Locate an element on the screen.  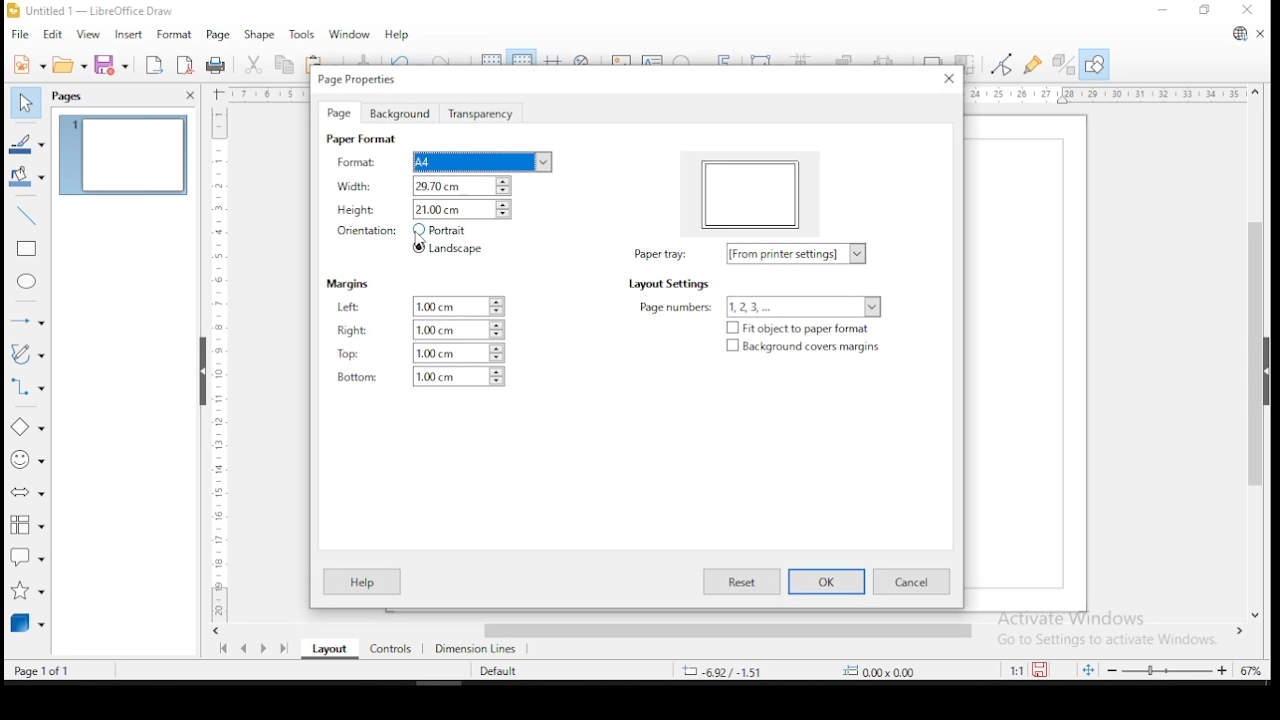
file is located at coordinates (19, 35).